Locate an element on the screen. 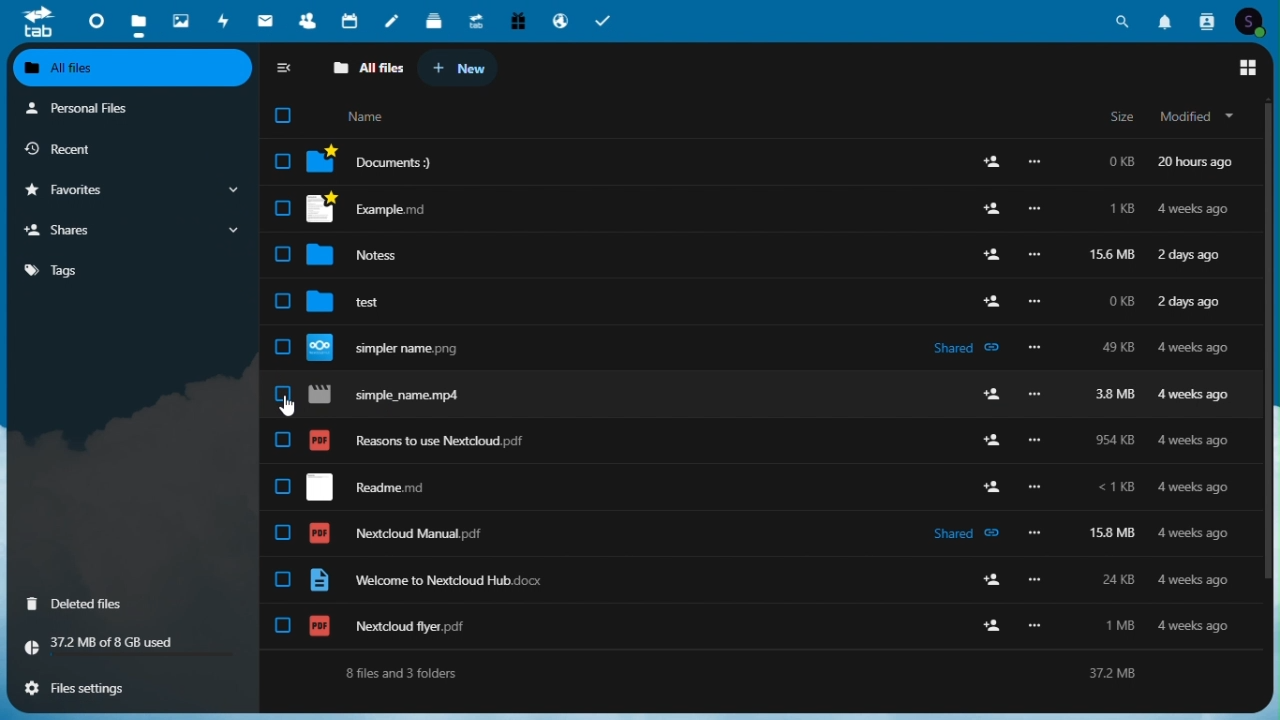 The width and height of the screenshot is (1280, 720). Reasons to use Notebook is located at coordinates (750, 438).